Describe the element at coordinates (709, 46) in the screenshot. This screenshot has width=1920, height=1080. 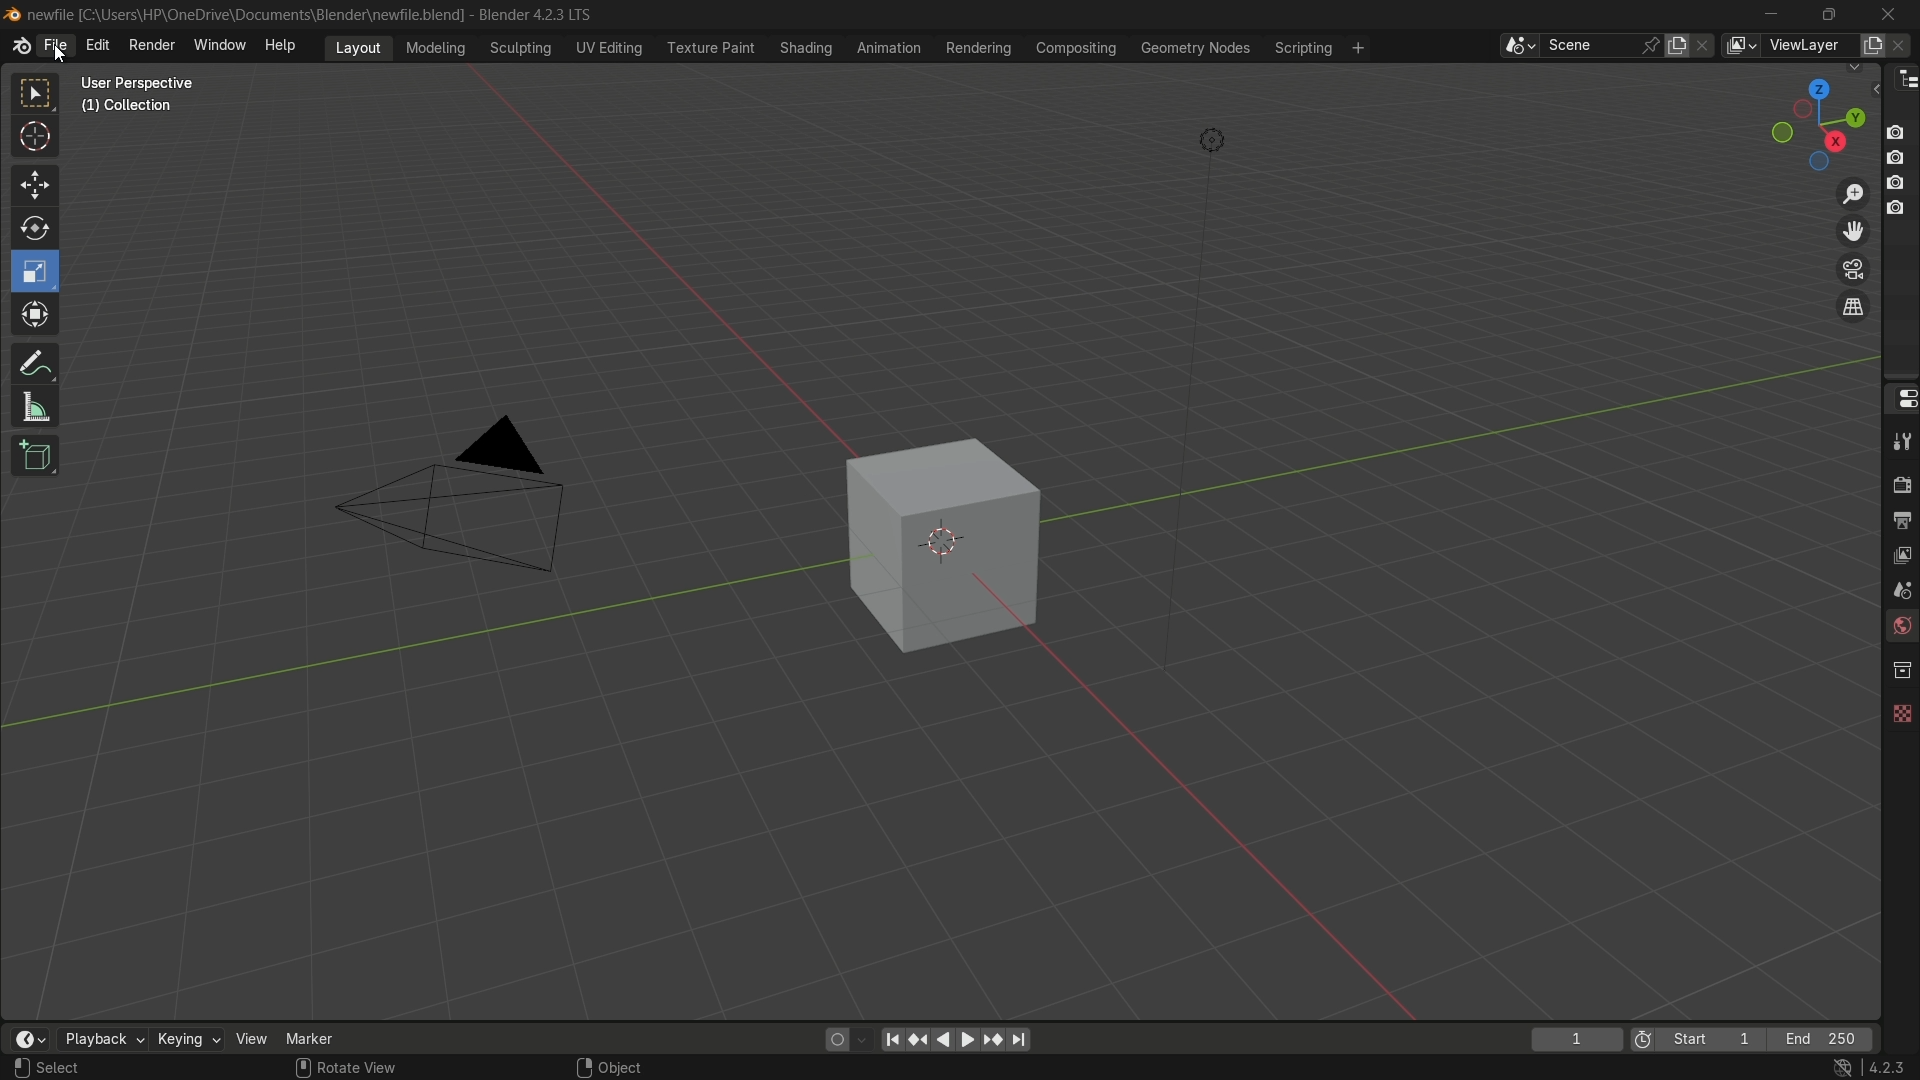
I see `texture paint menu` at that location.